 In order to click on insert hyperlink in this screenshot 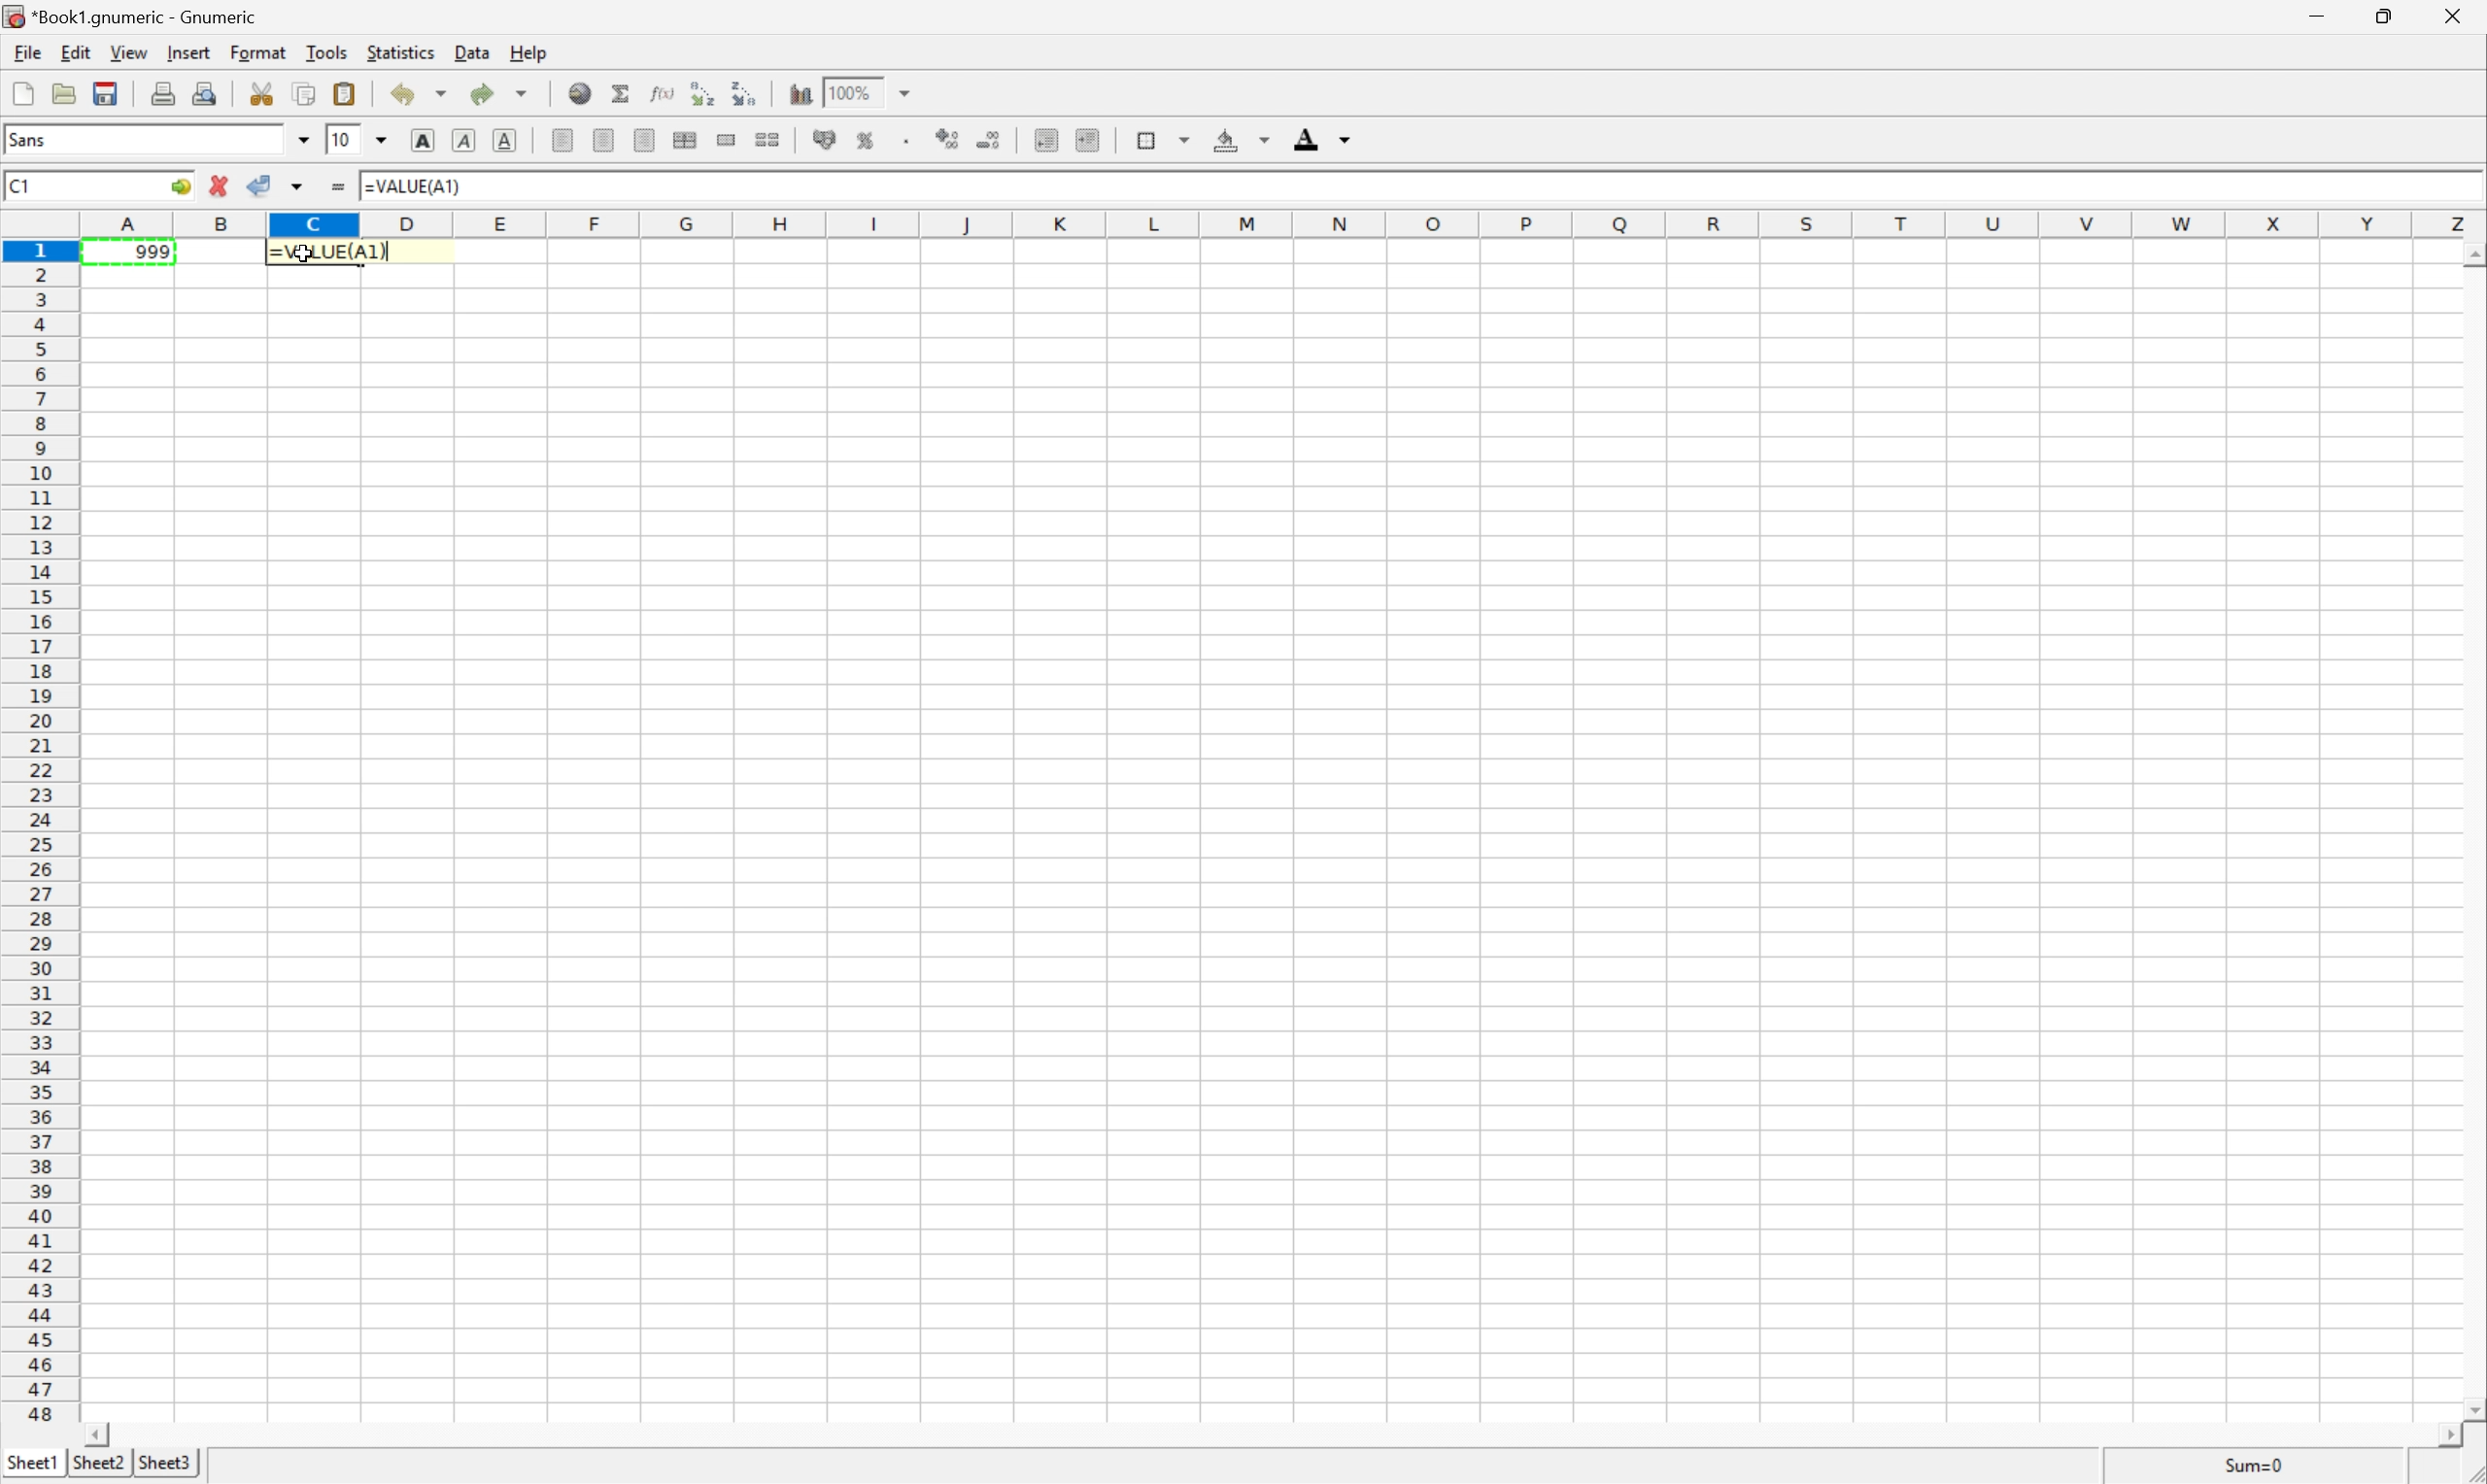, I will do `click(578, 93)`.